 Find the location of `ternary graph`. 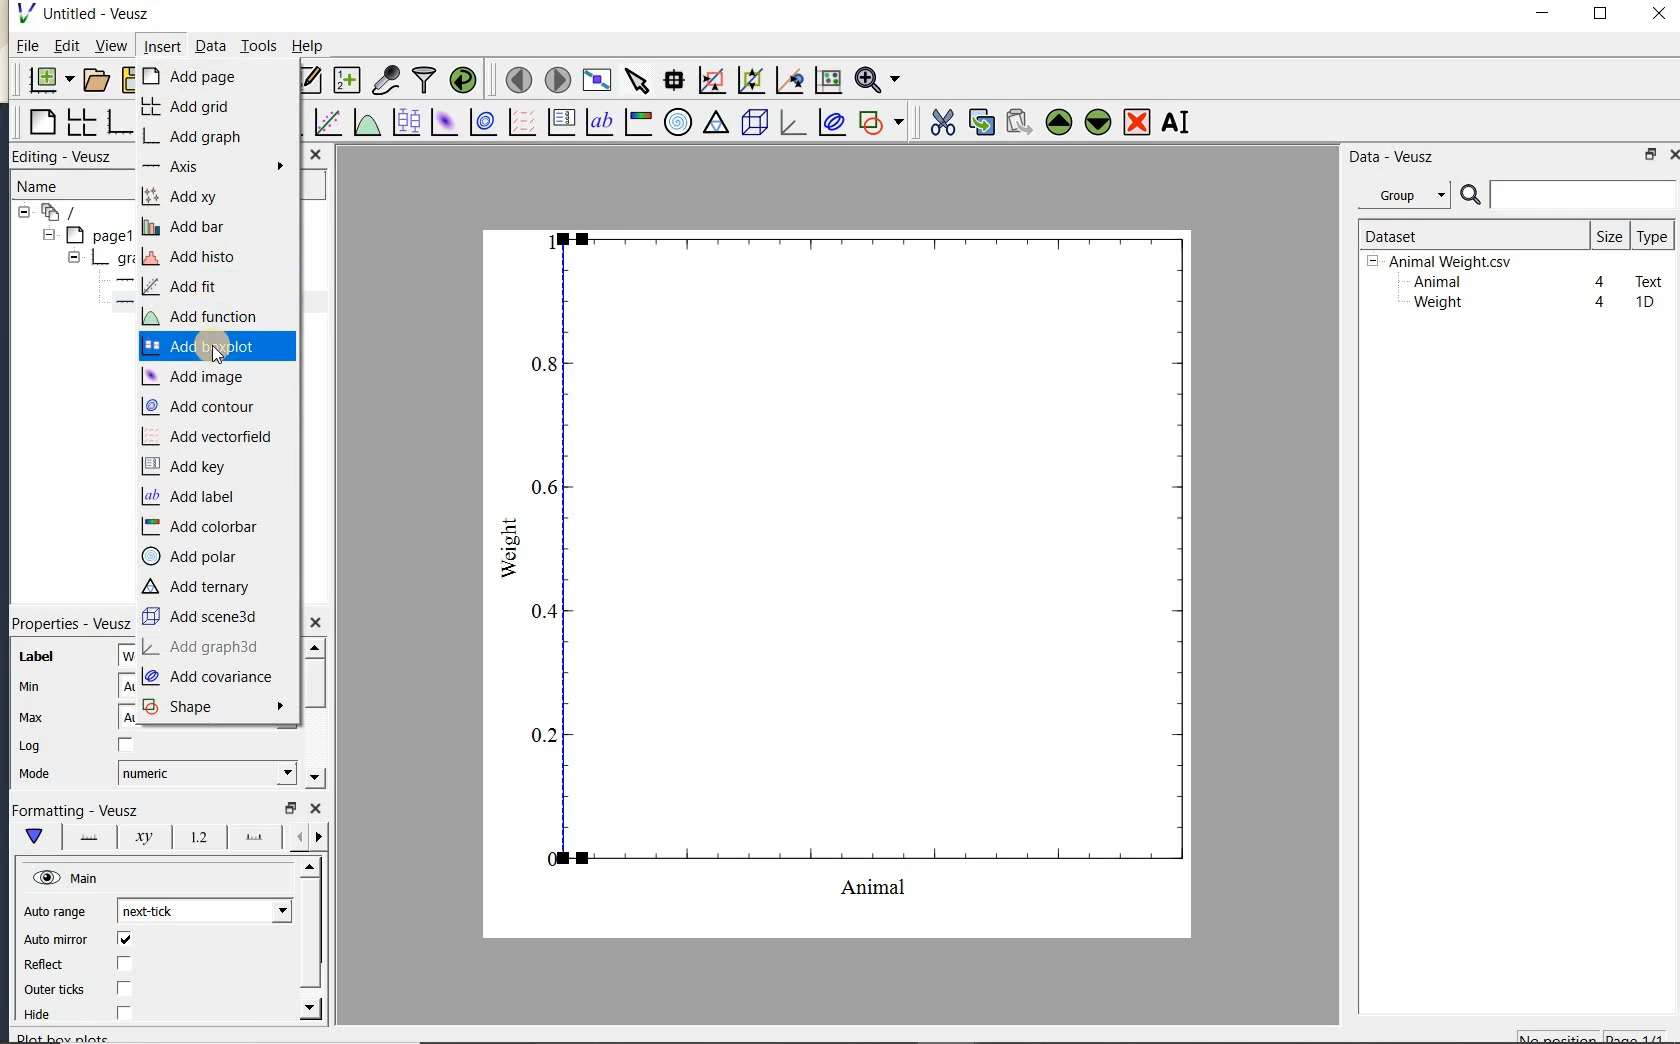

ternary graph is located at coordinates (715, 125).